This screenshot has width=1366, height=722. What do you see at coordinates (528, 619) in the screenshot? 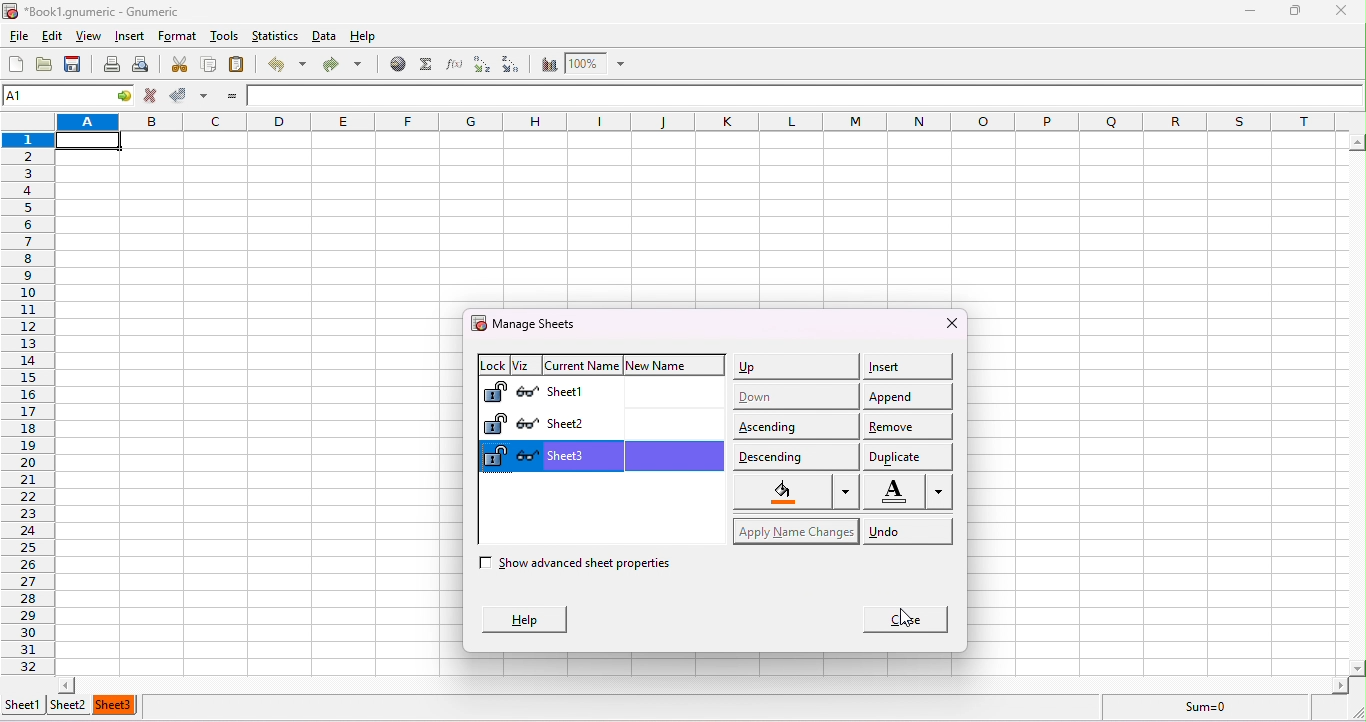
I see `help` at bounding box center [528, 619].